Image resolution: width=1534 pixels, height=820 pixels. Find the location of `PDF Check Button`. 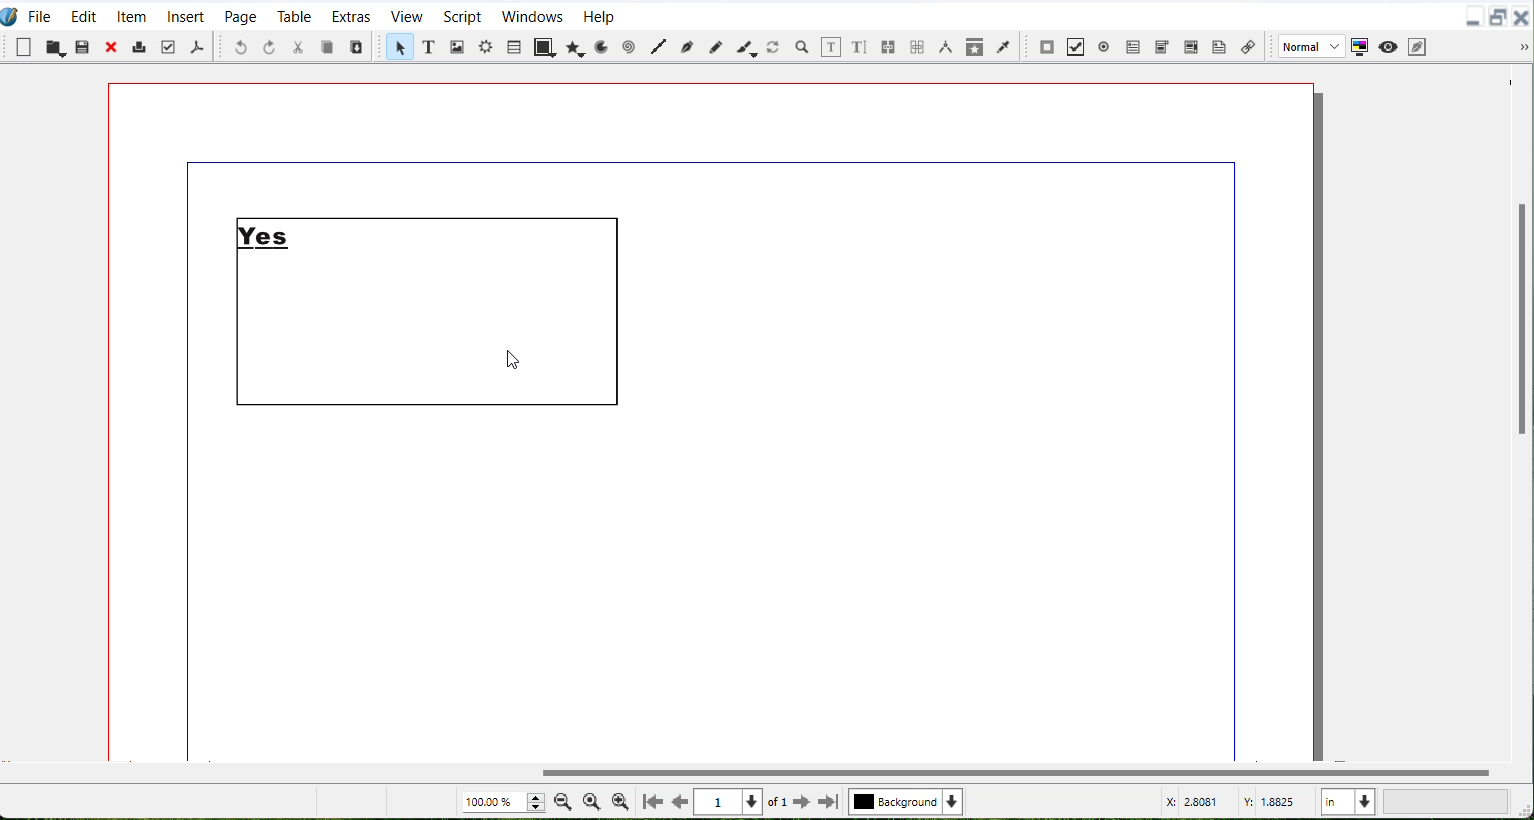

PDF Check Button is located at coordinates (1078, 46).